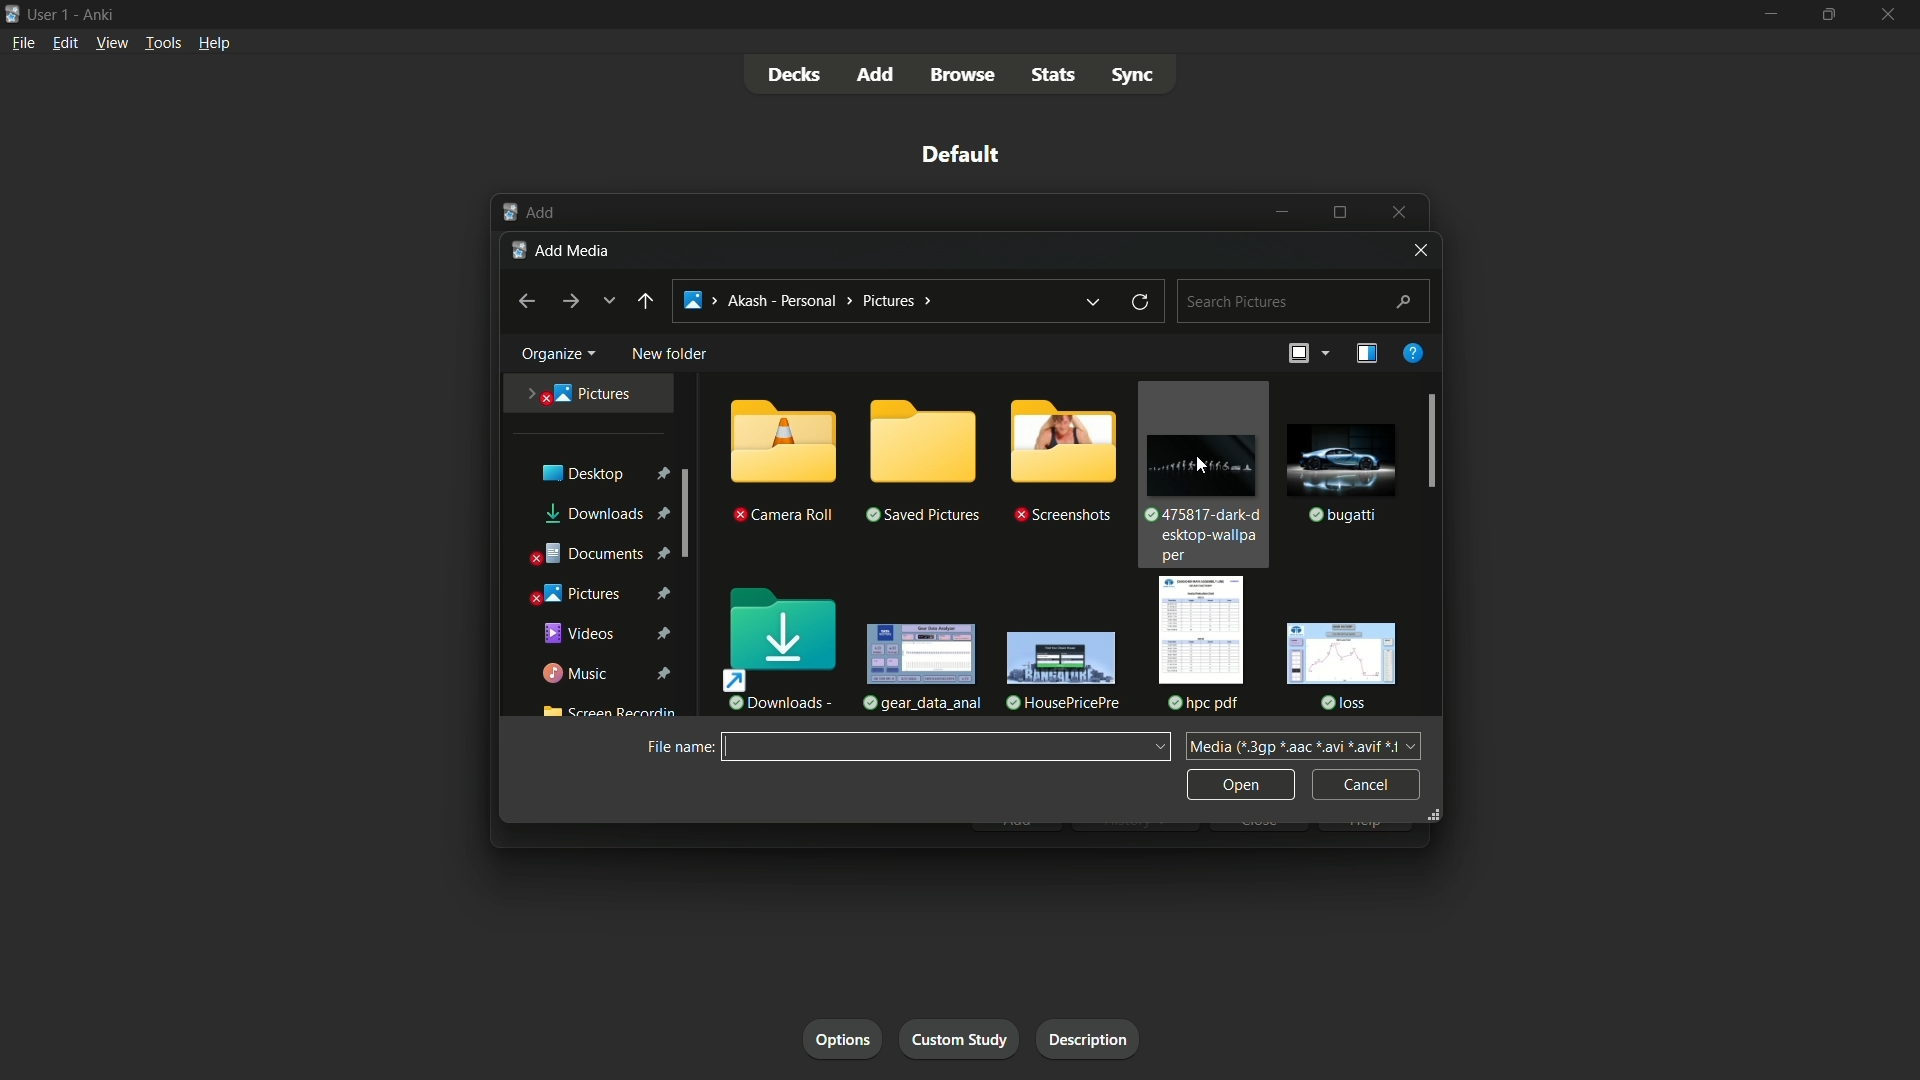 Image resolution: width=1920 pixels, height=1080 pixels. I want to click on documents, so click(598, 555).